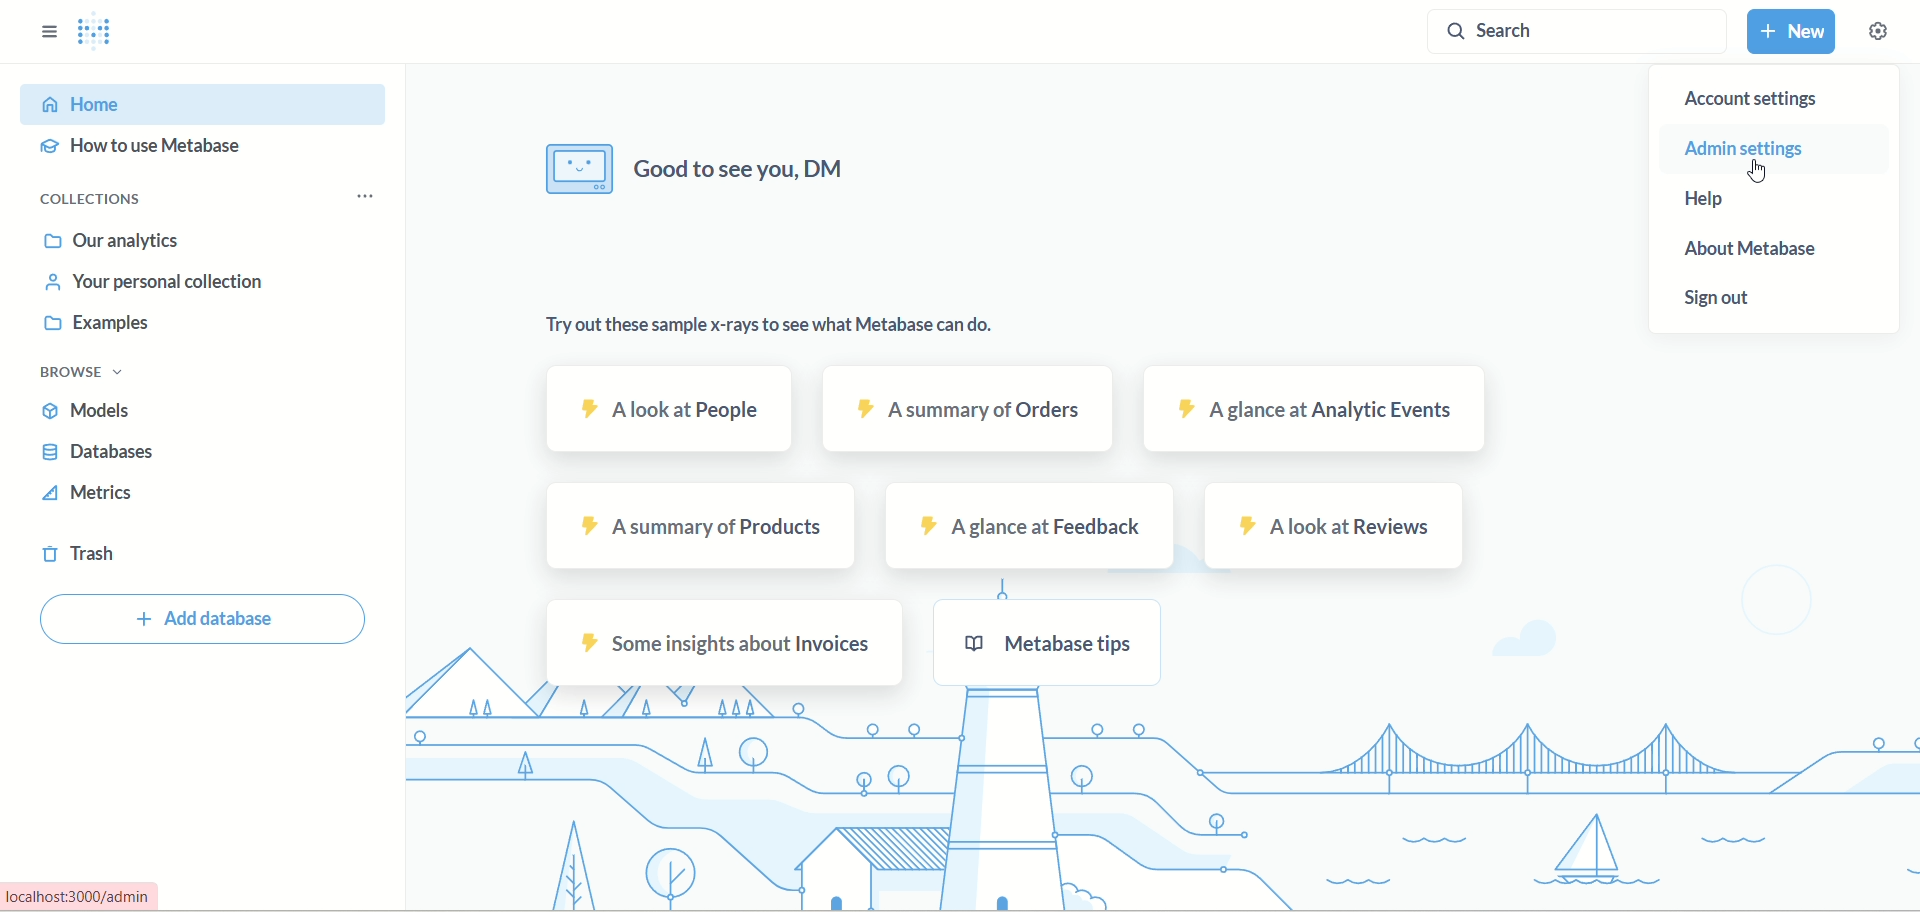  I want to click on Add database, so click(206, 620).